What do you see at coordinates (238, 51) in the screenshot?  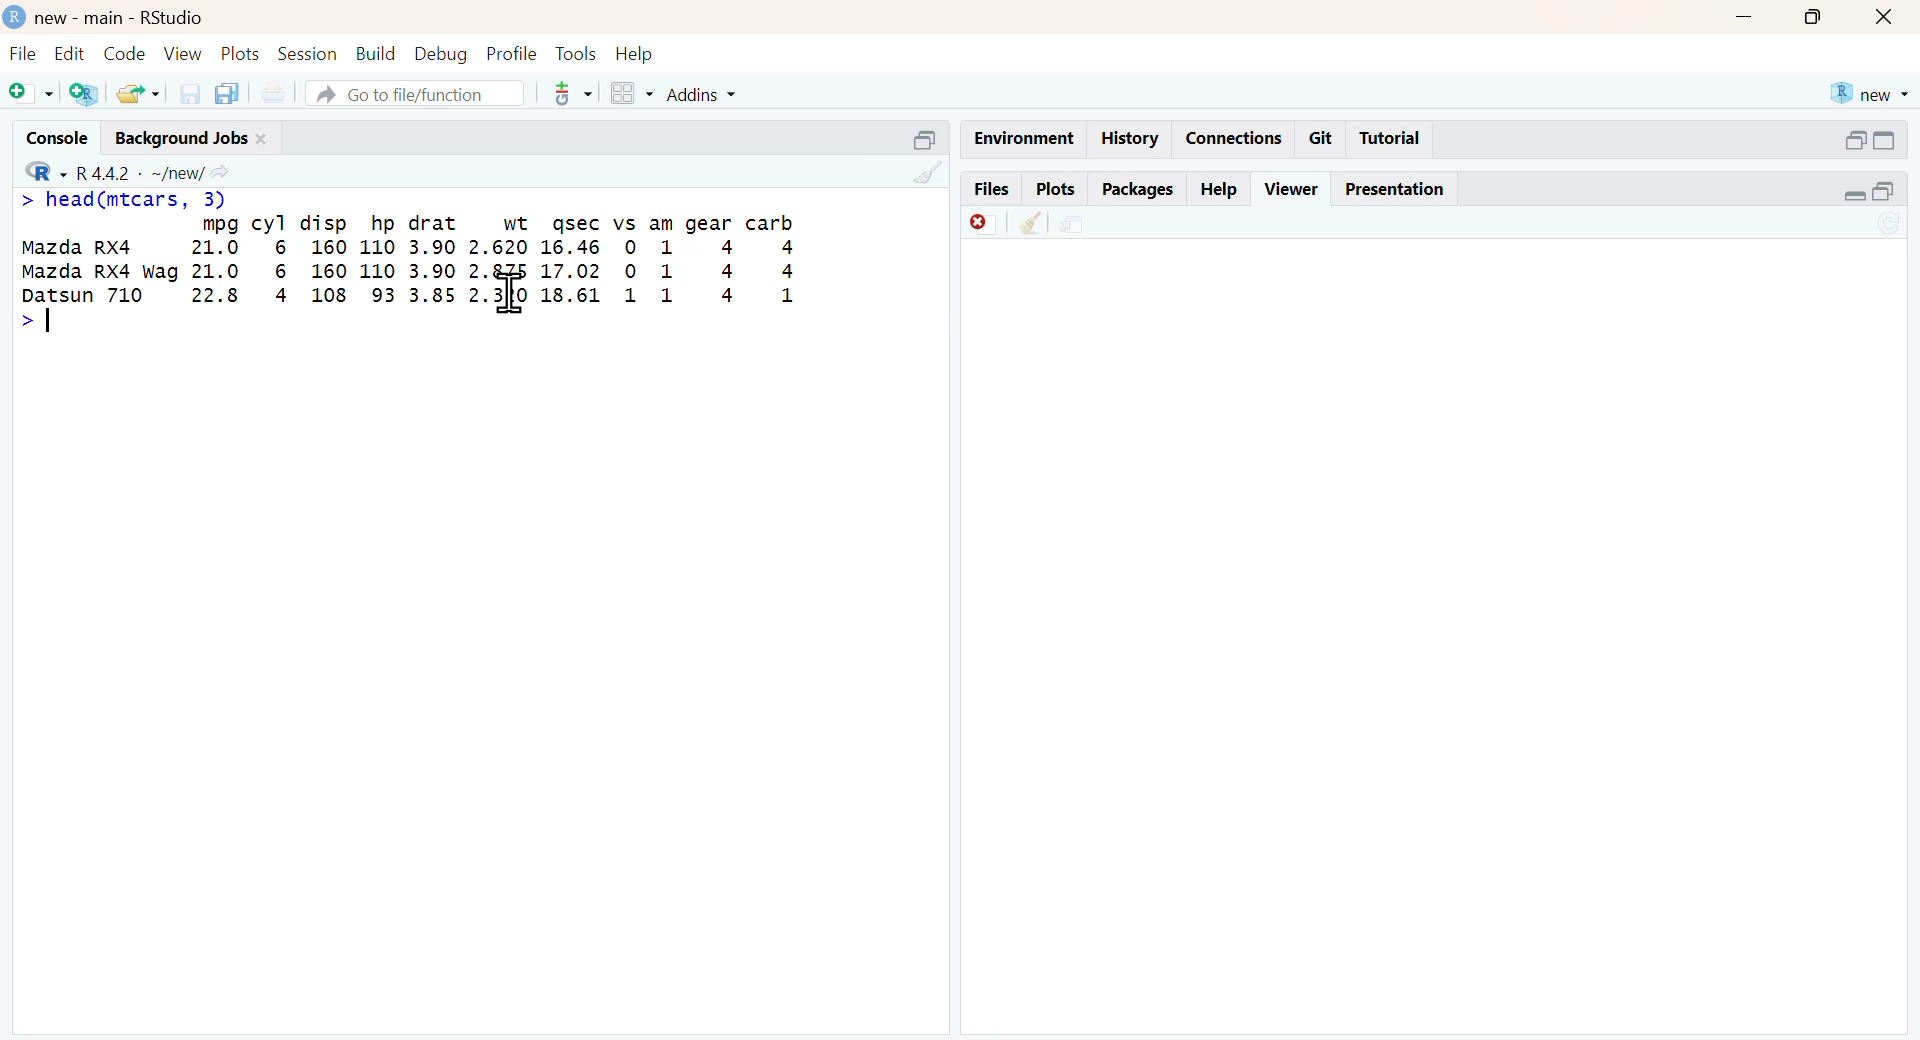 I see `Plots` at bounding box center [238, 51].